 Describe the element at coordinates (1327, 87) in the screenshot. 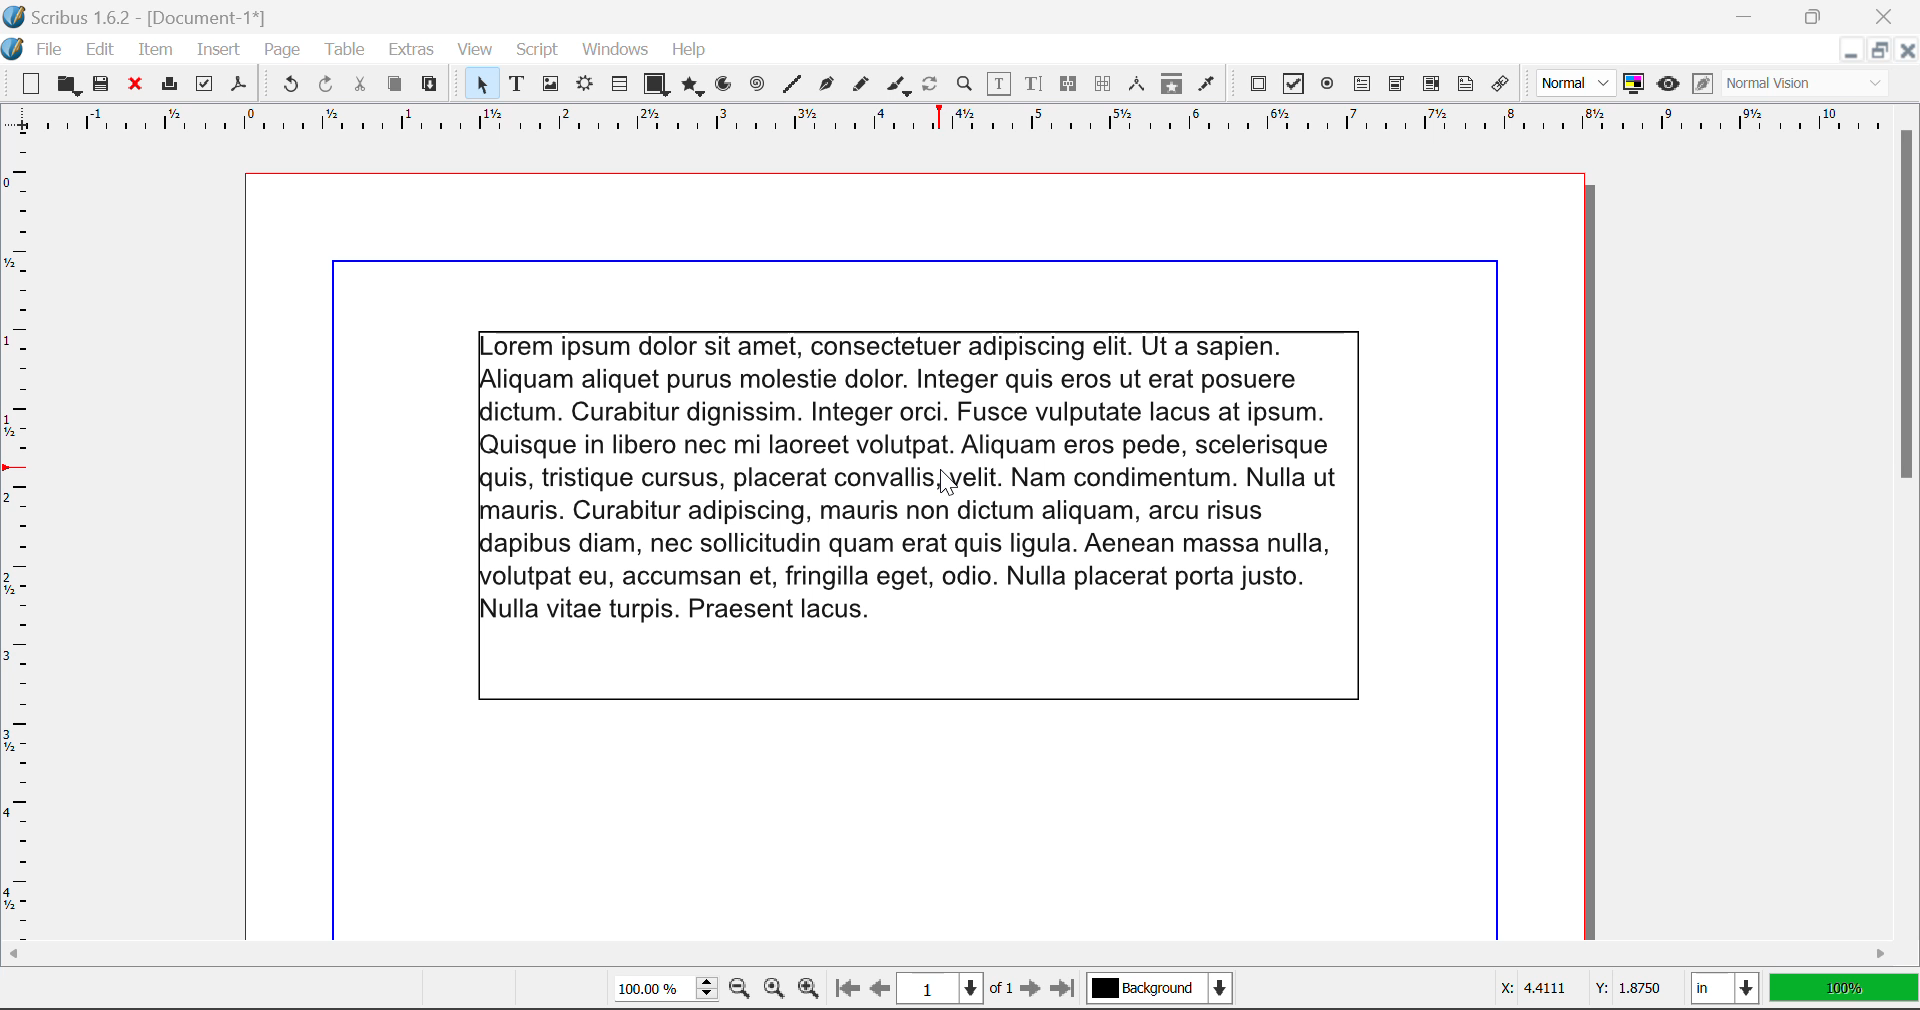

I see `PDF Radio Button` at that location.